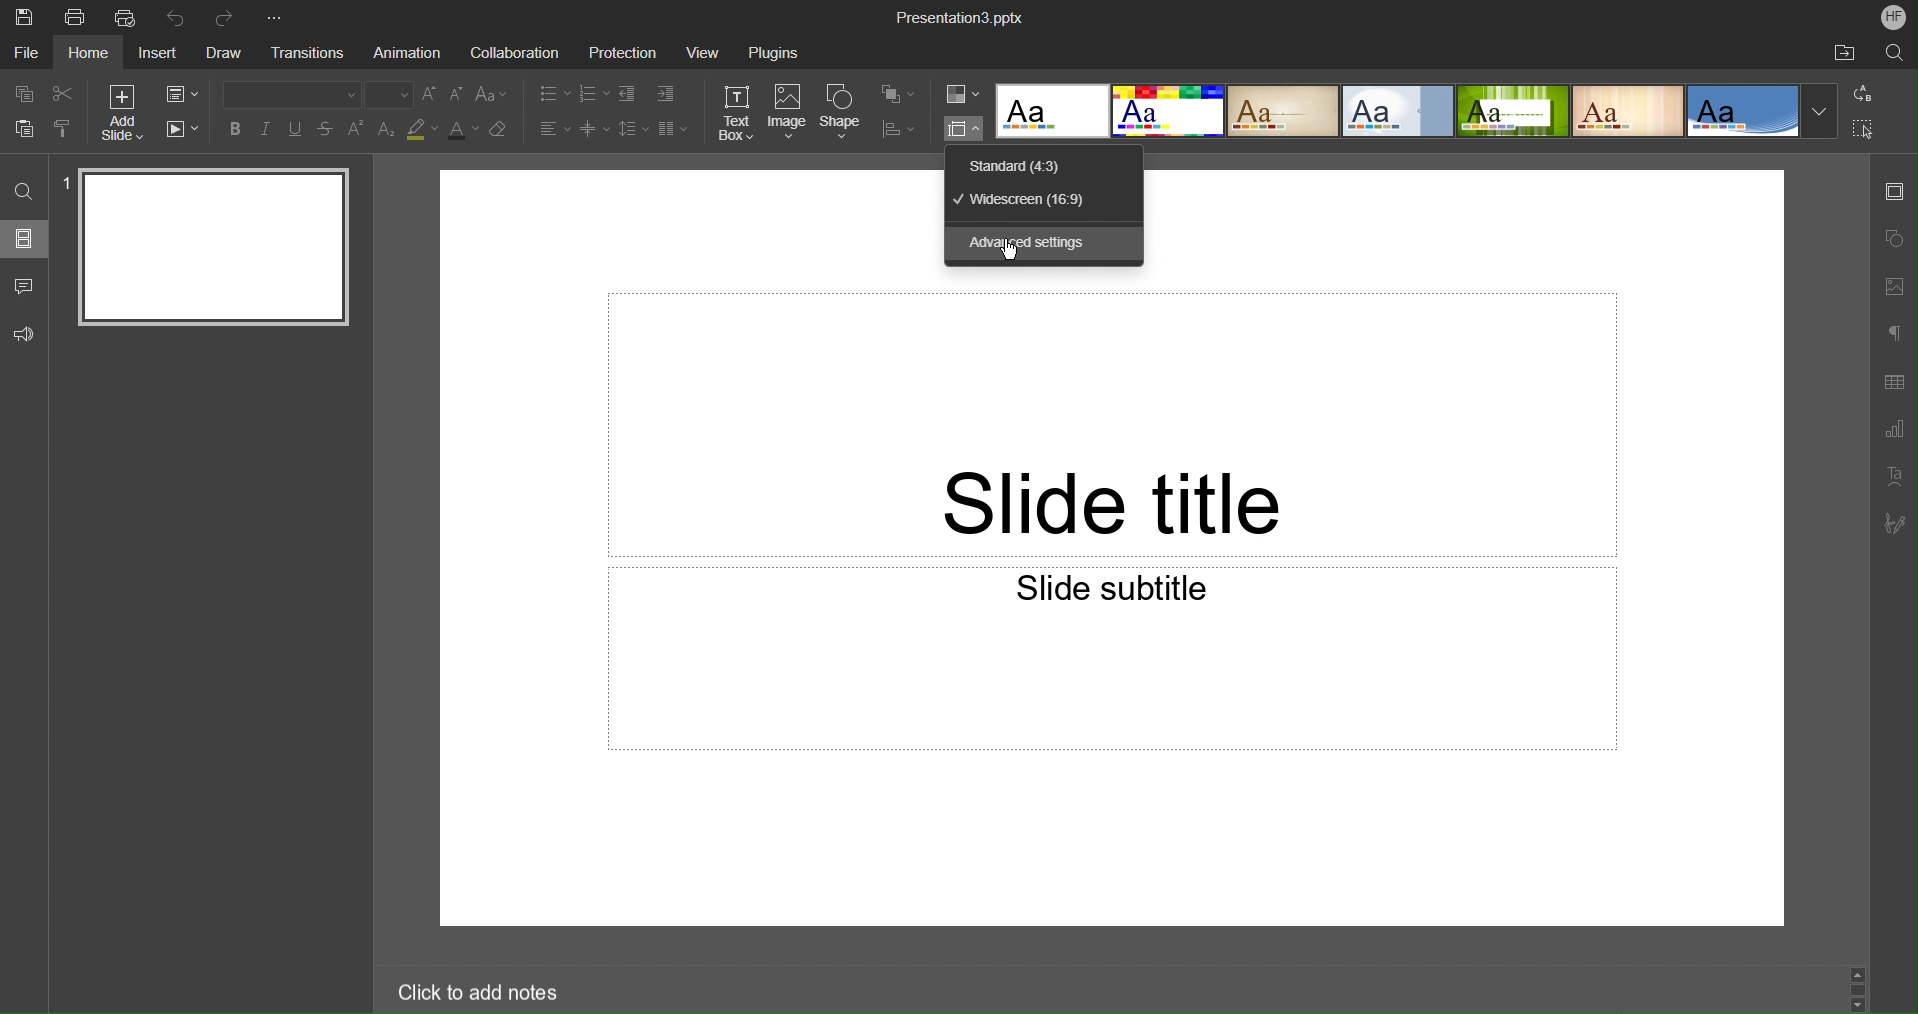 The image size is (1918, 1014). I want to click on Table, so click(1894, 382).